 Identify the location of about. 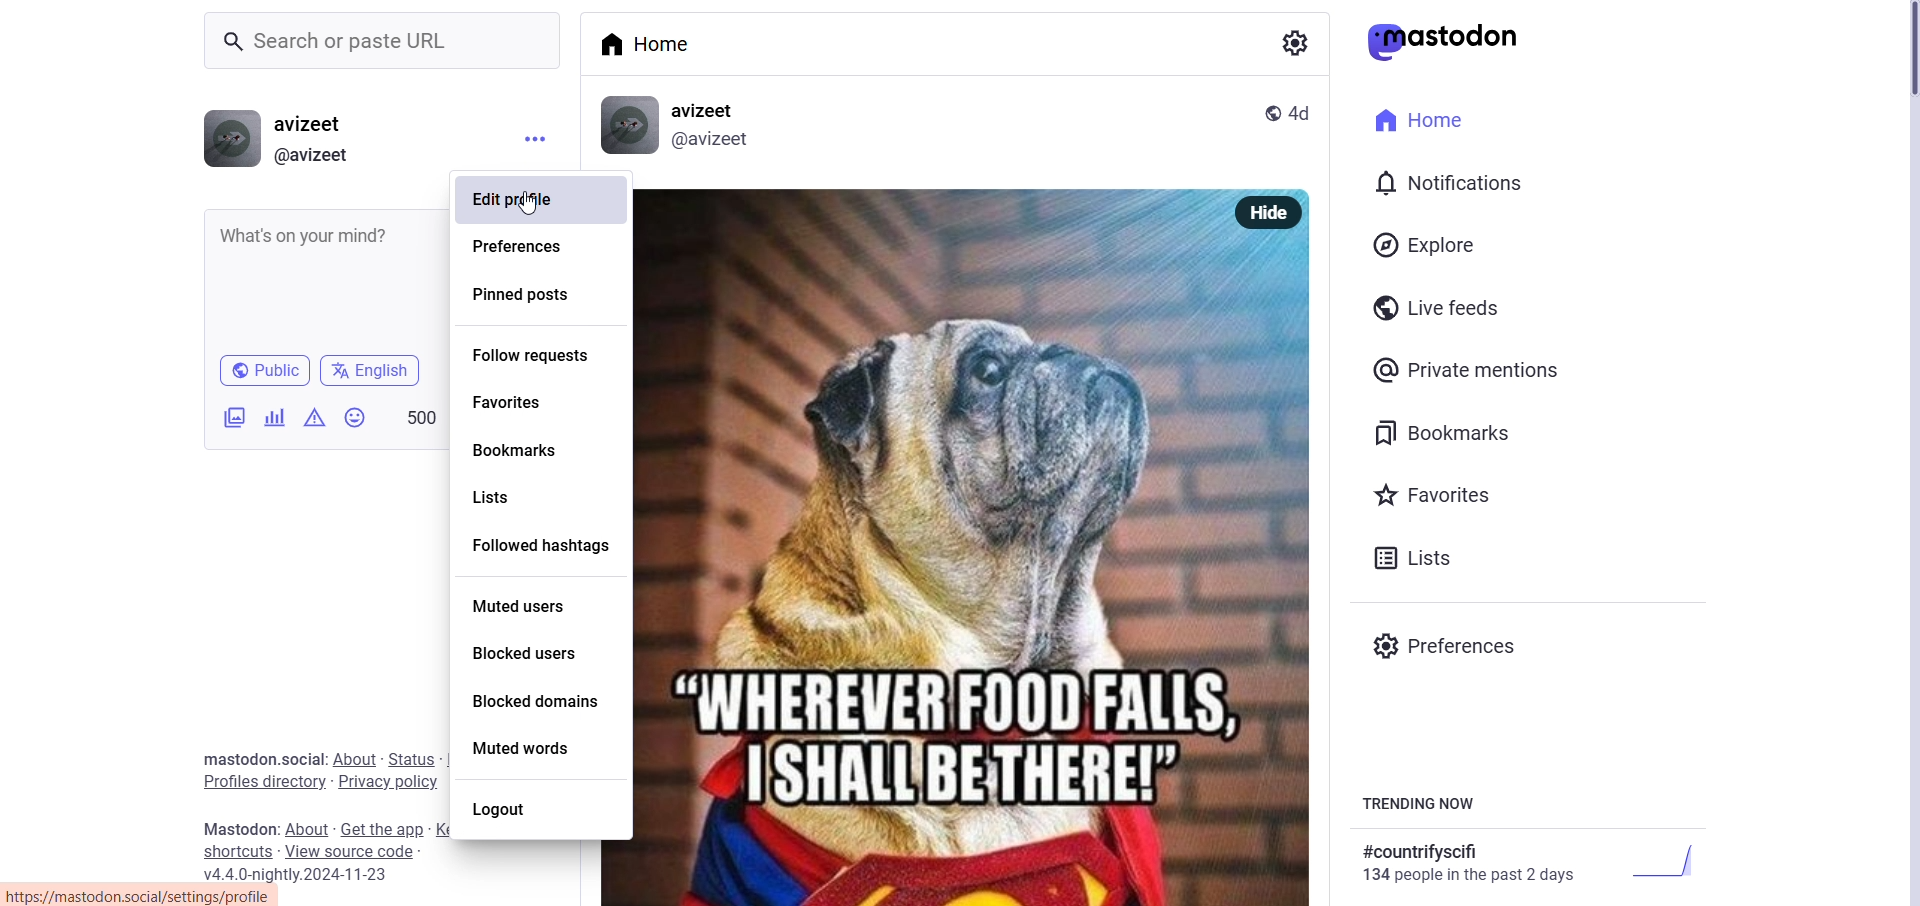
(350, 757).